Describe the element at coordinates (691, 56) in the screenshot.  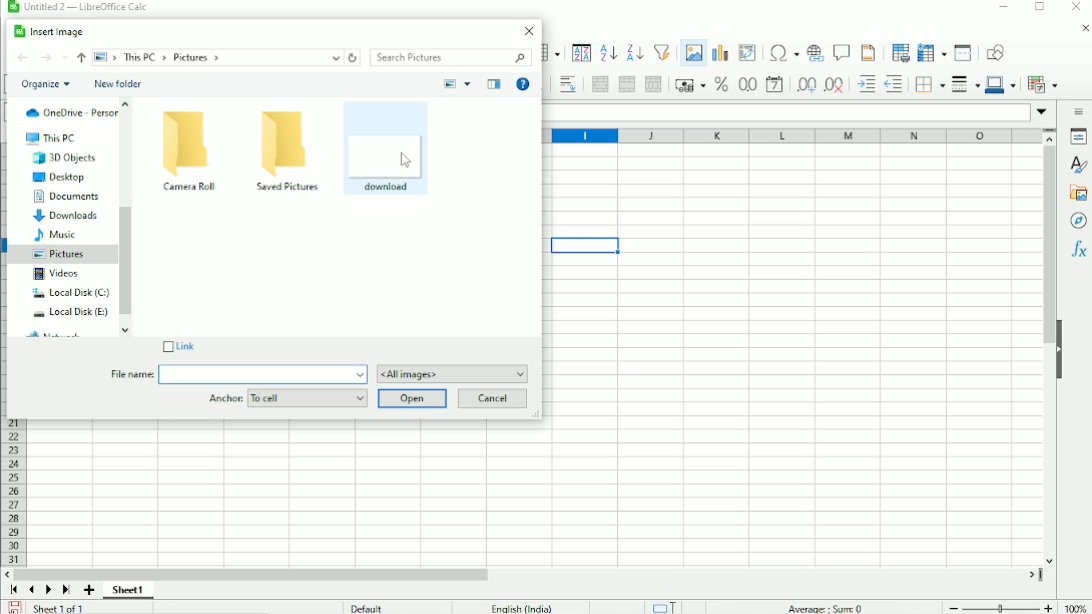
I see `Insert image` at that location.